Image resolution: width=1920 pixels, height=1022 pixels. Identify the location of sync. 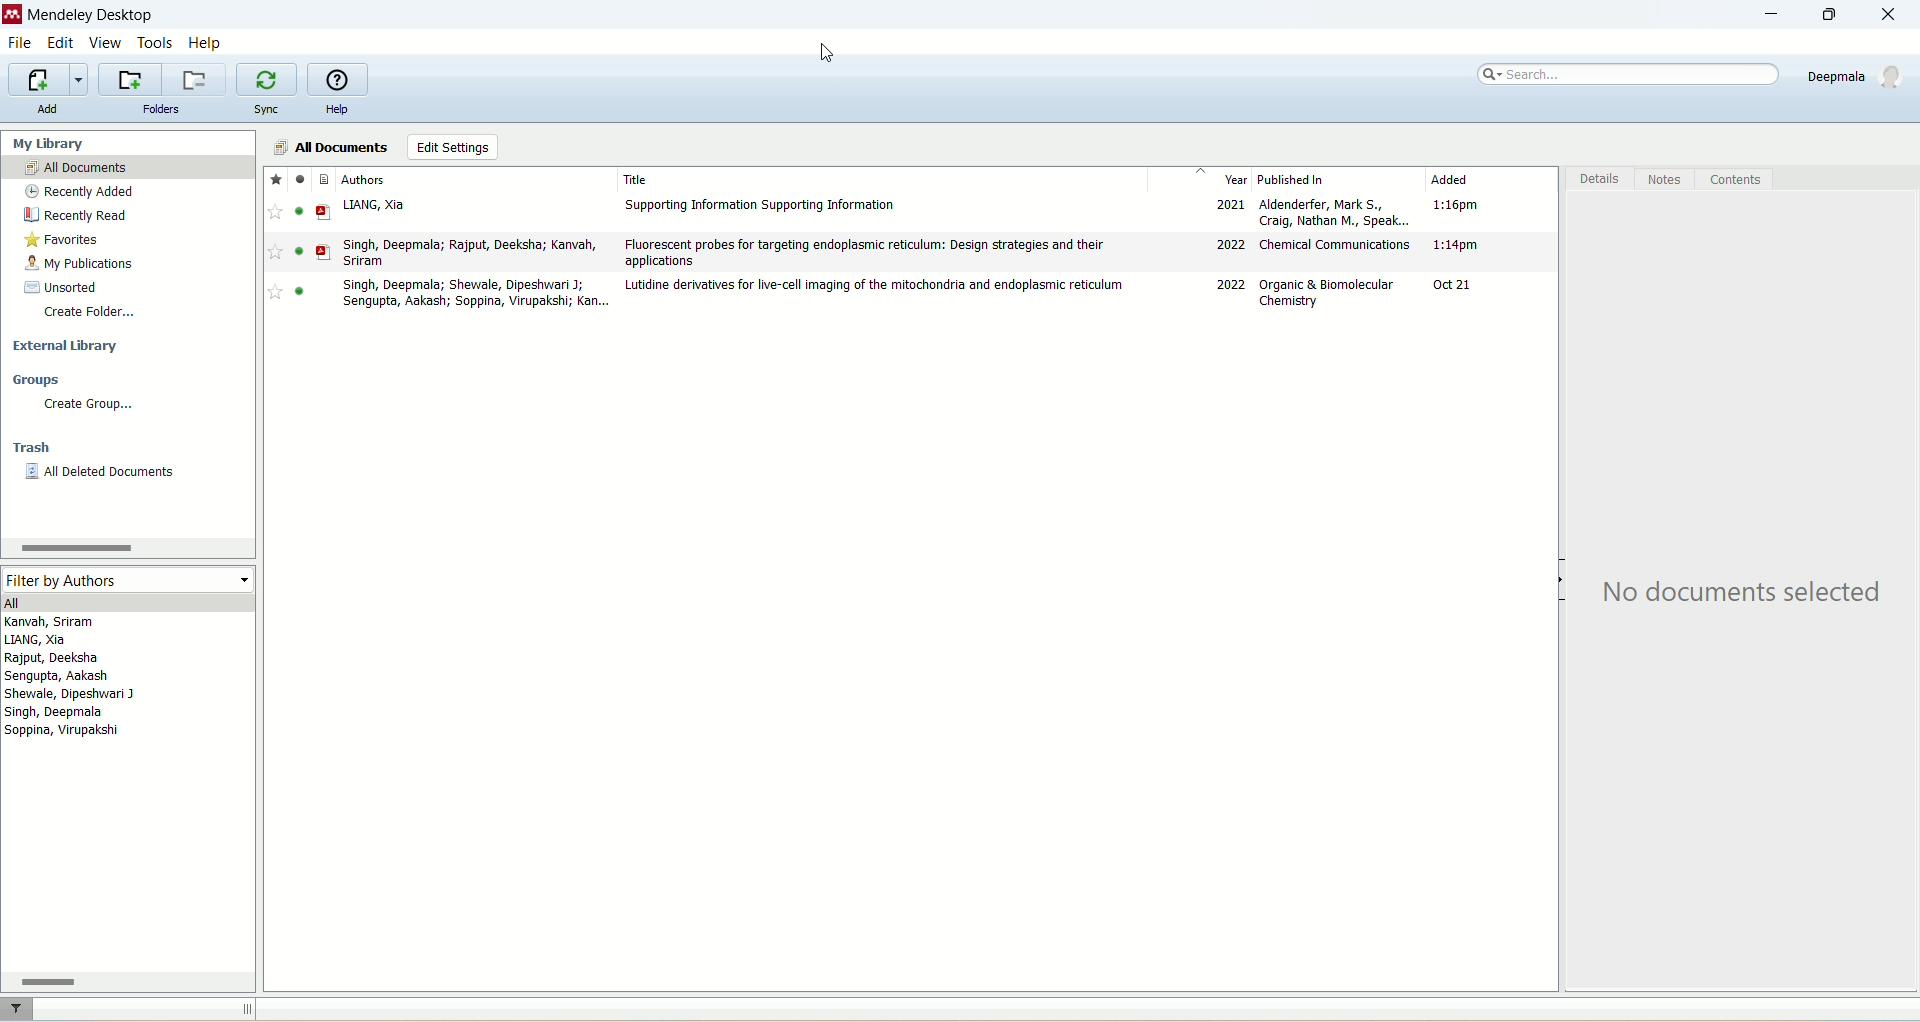
(266, 112).